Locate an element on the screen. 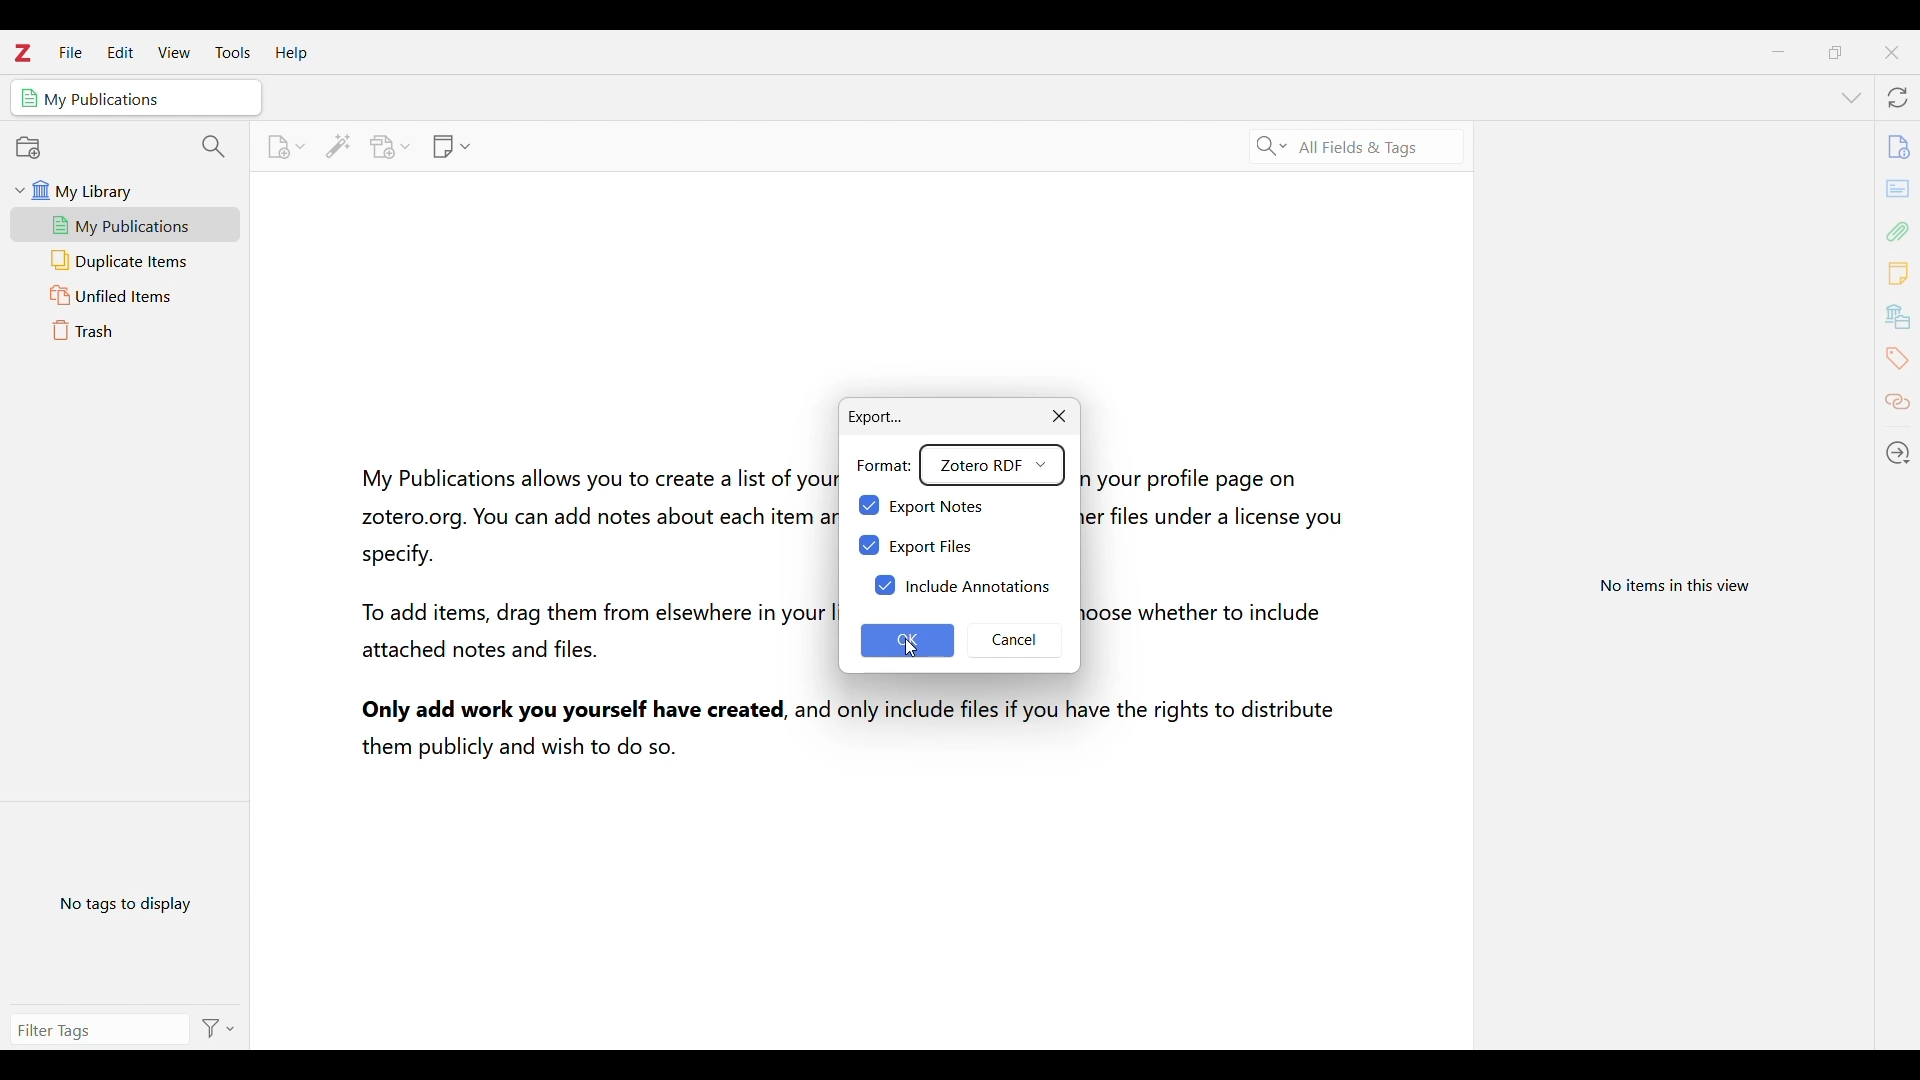 This screenshot has height=1080, width=1920. List all tabs is located at coordinates (1850, 97).